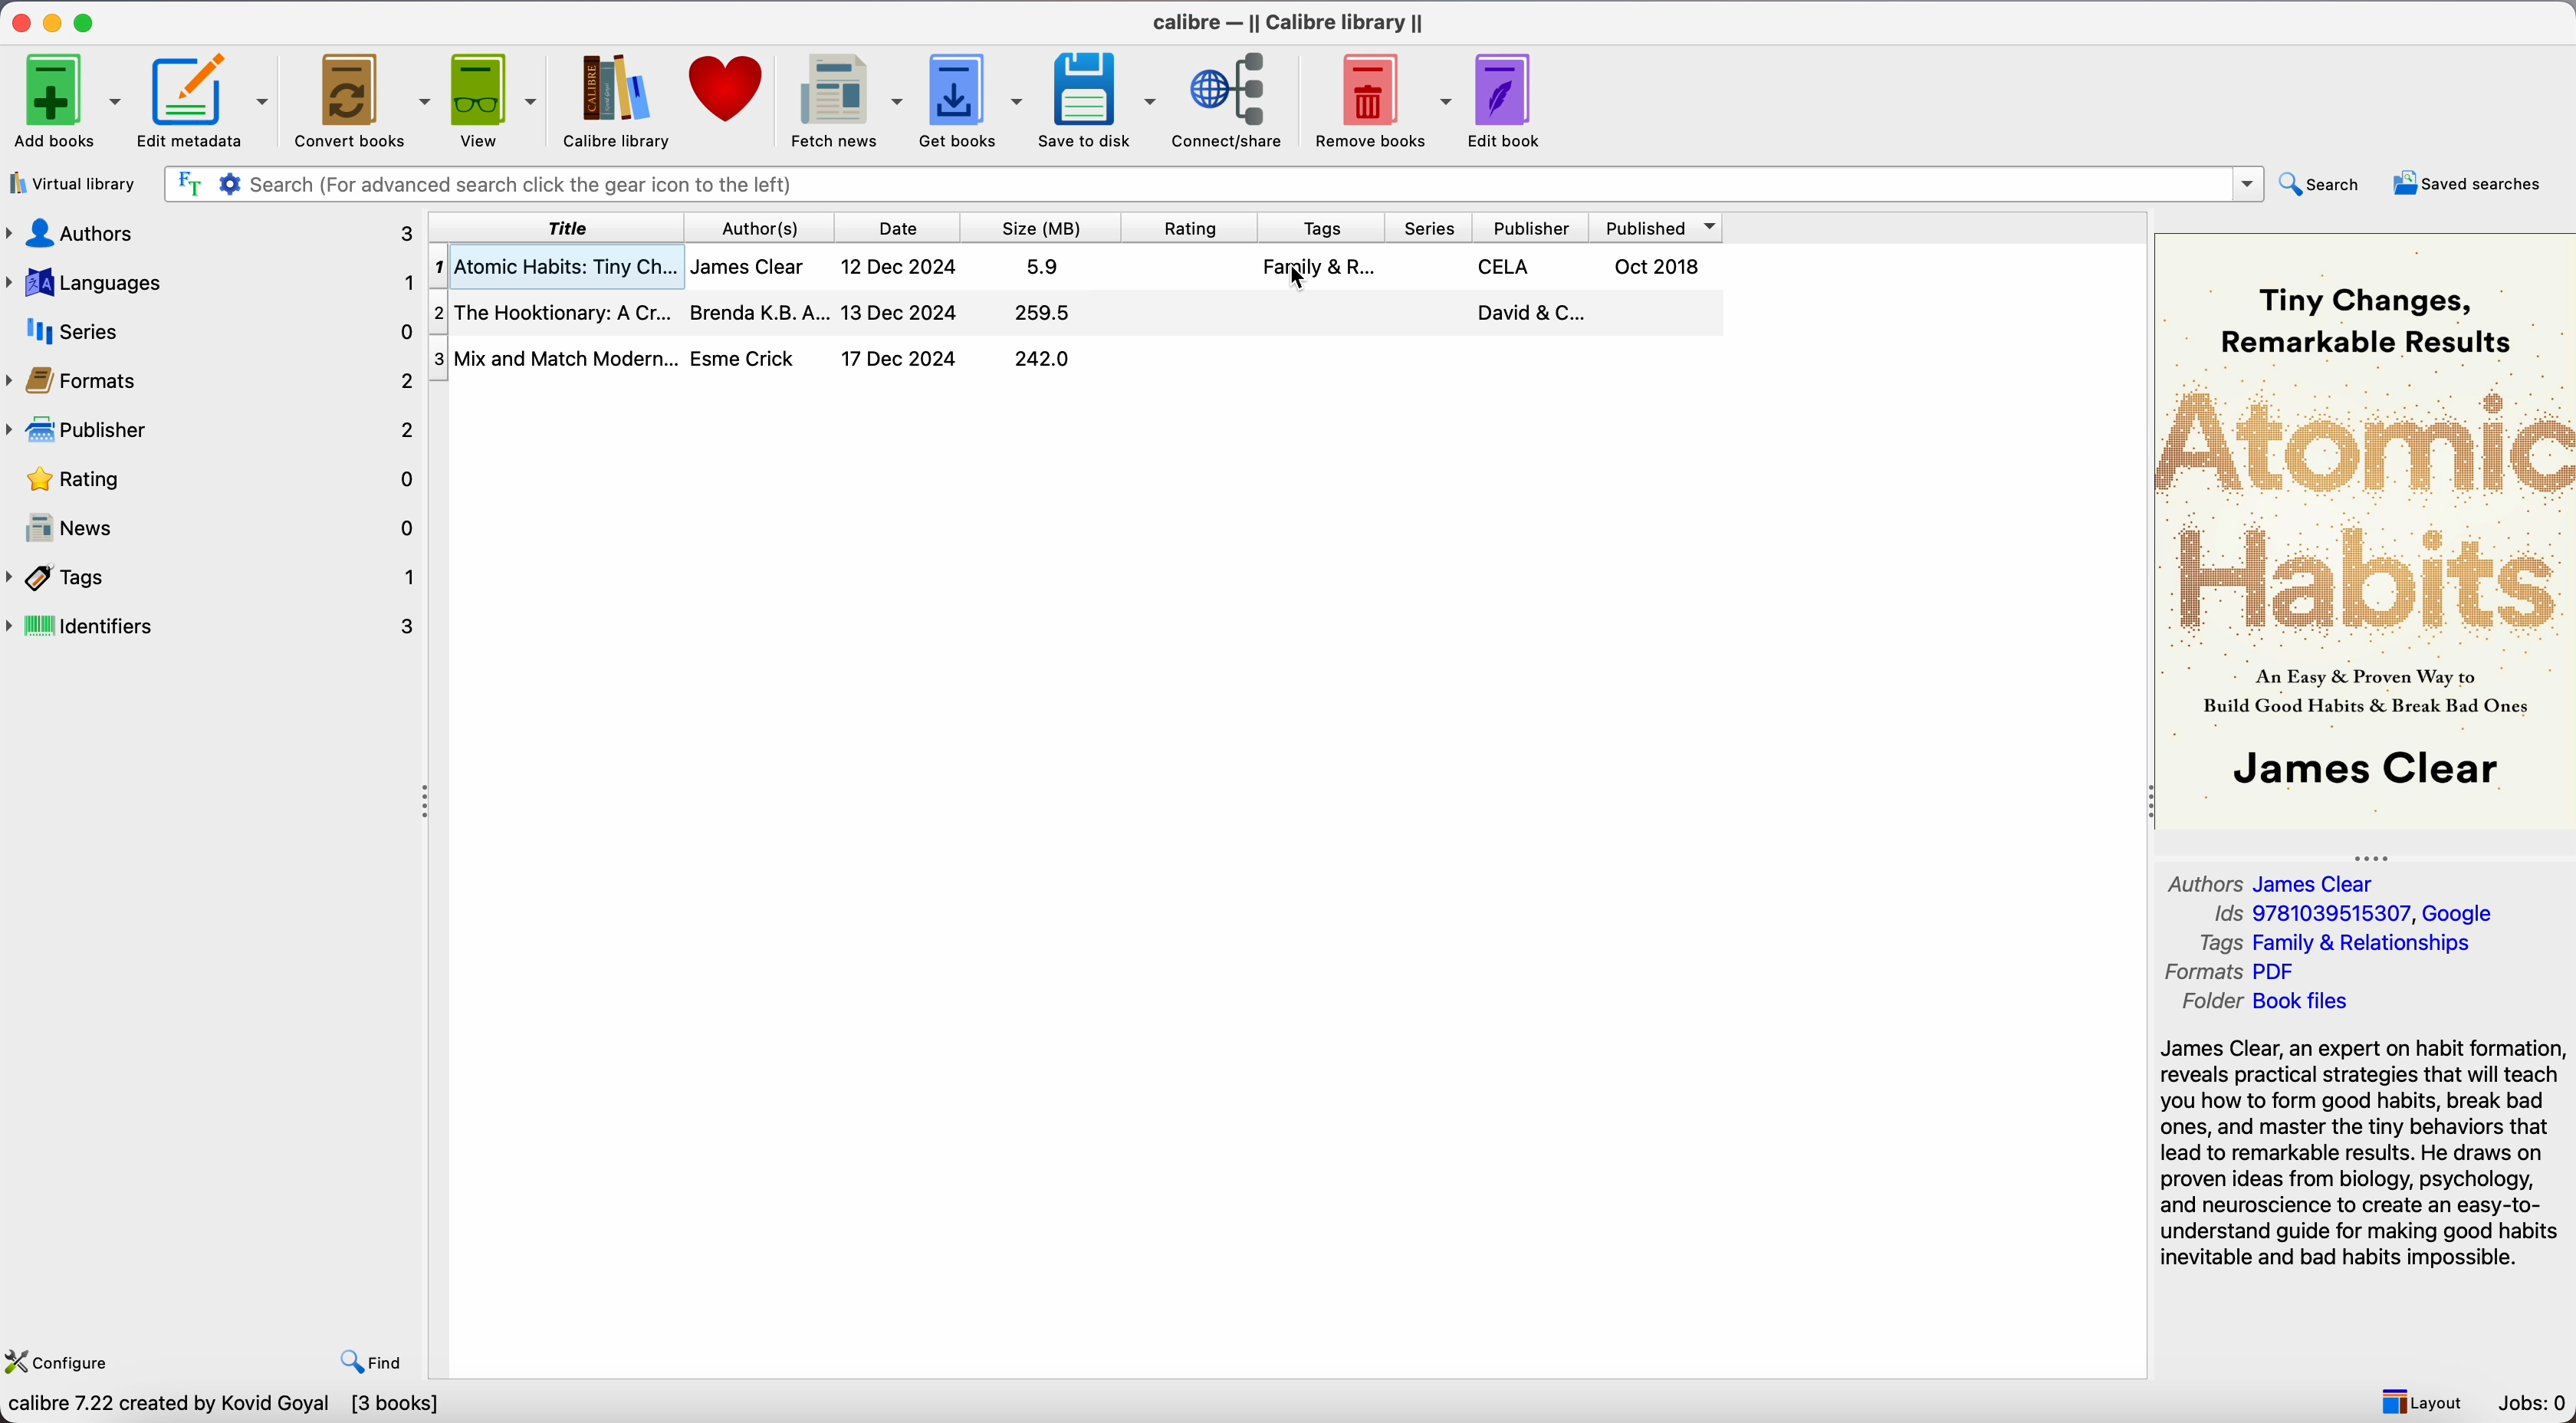 Image resolution: width=2576 pixels, height=1423 pixels. What do you see at coordinates (1046, 266) in the screenshot?
I see `5.9` at bounding box center [1046, 266].